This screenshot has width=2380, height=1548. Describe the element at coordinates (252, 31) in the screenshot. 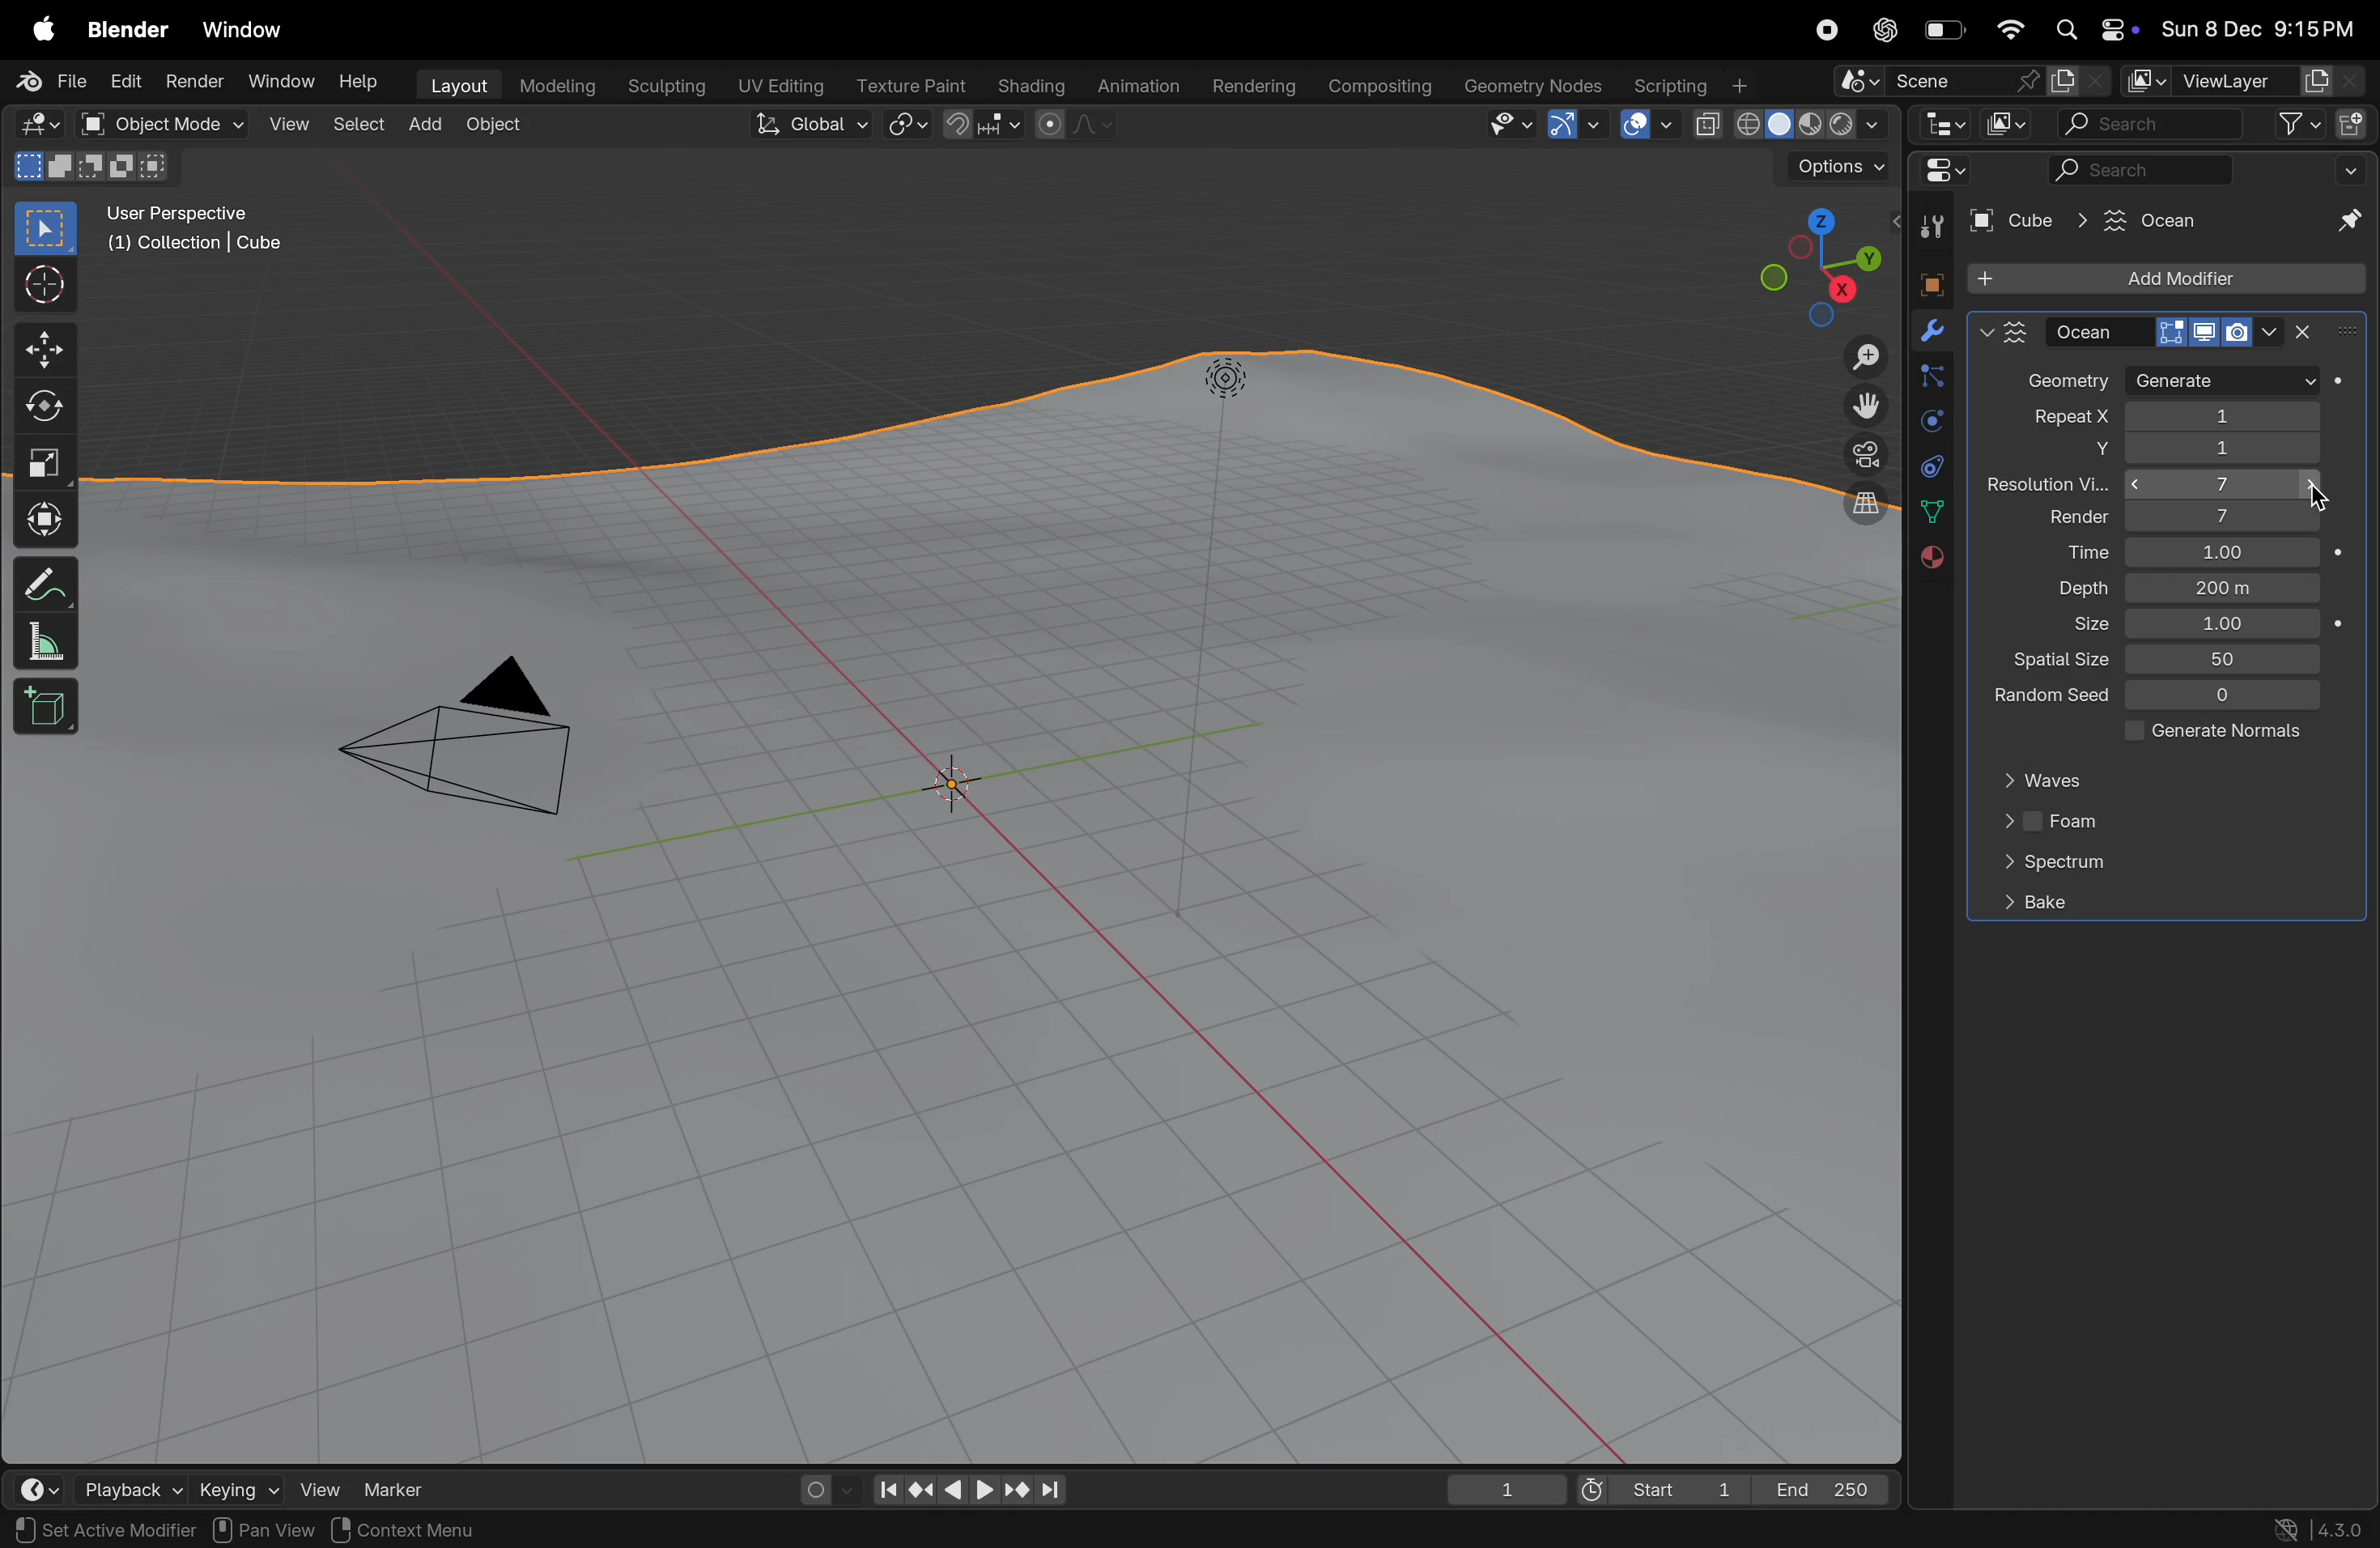

I see `window` at that location.